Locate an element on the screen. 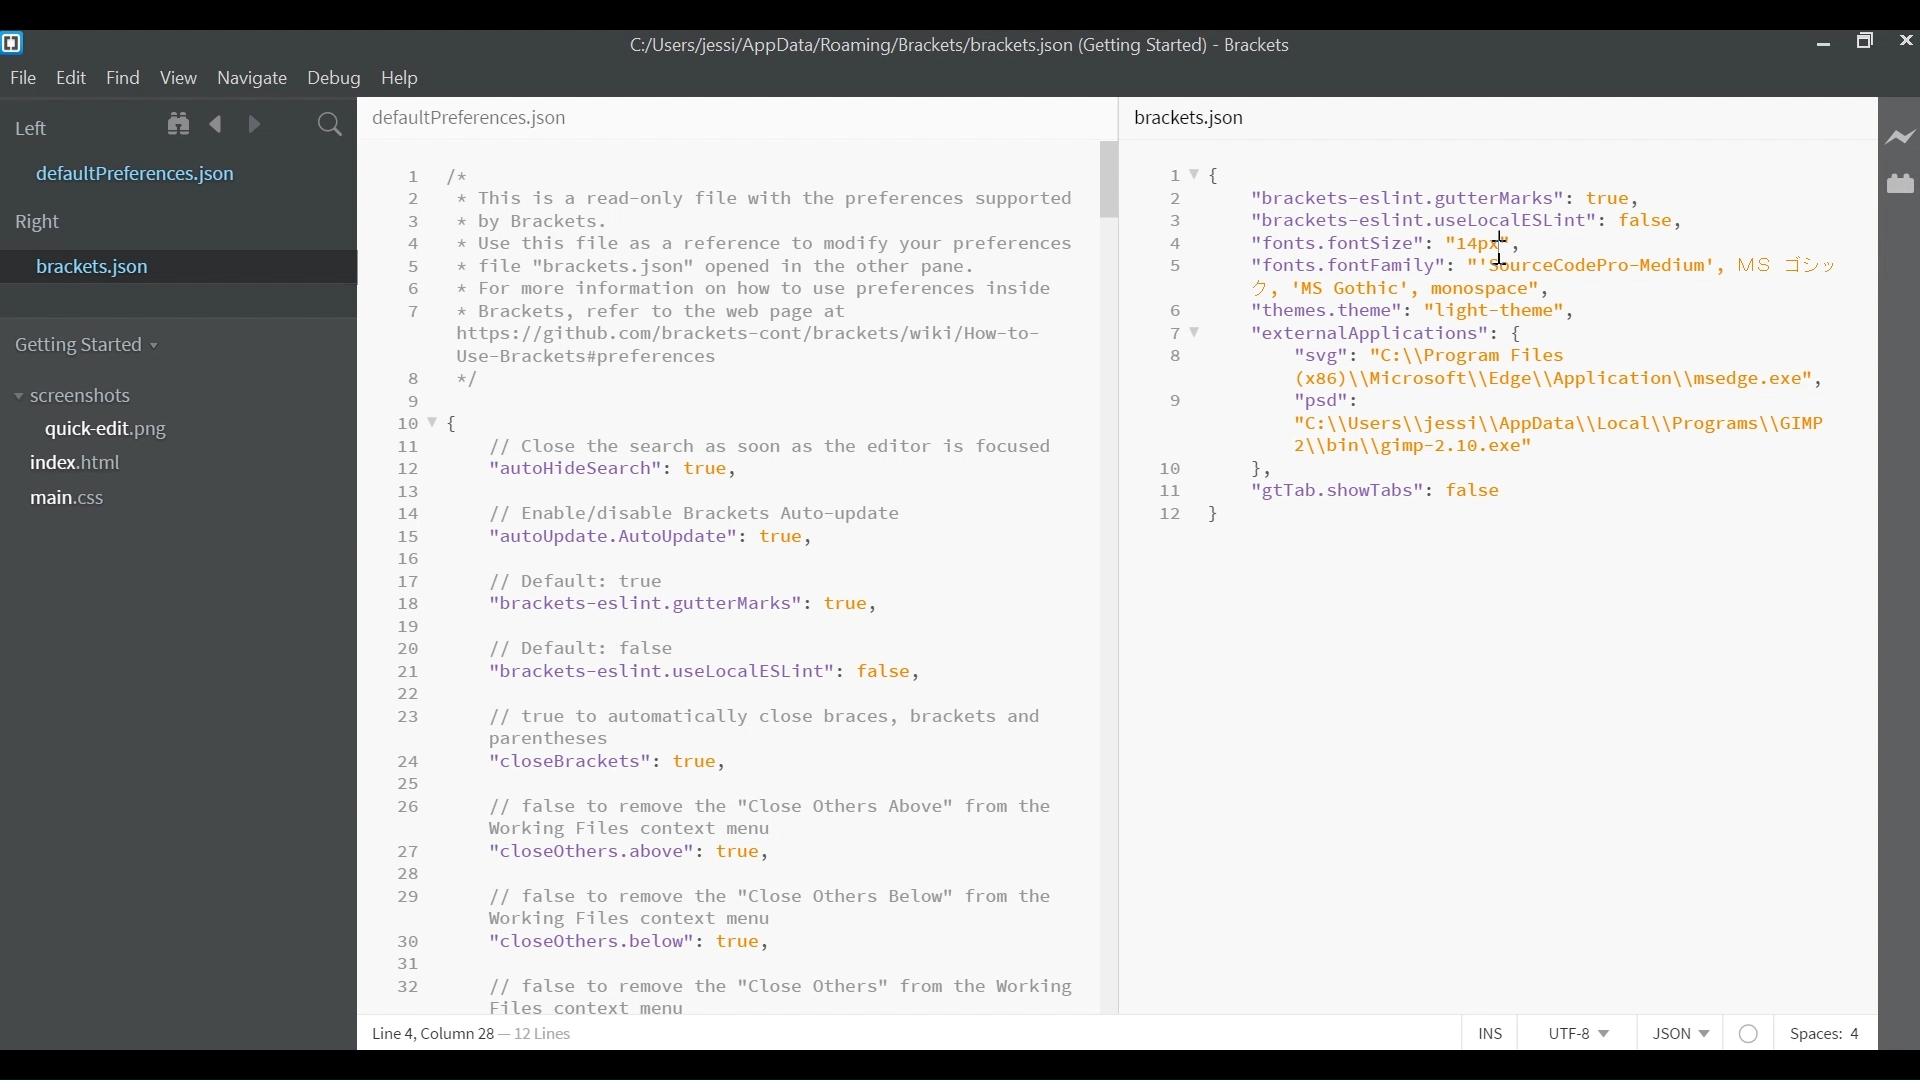 The width and height of the screenshot is (1920, 1080). Find in Files is located at coordinates (332, 126).